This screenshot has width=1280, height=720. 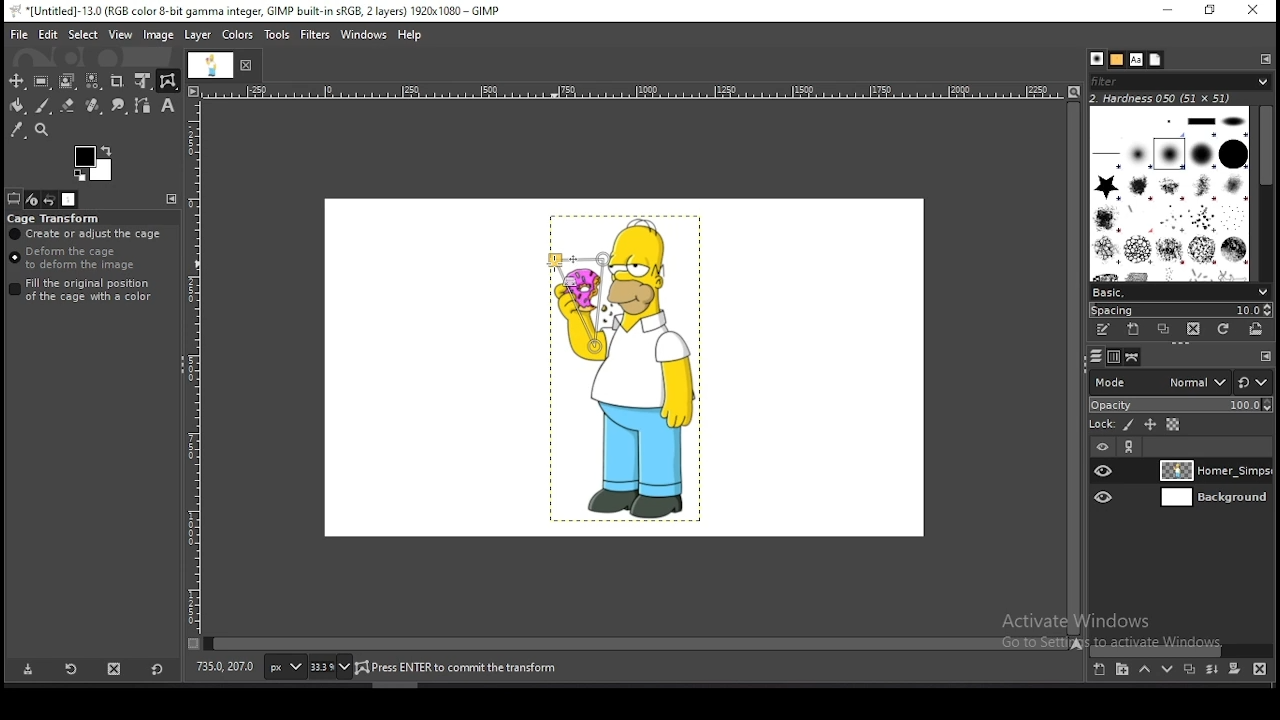 I want to click on delete brush, so click(x=1195, y=330).